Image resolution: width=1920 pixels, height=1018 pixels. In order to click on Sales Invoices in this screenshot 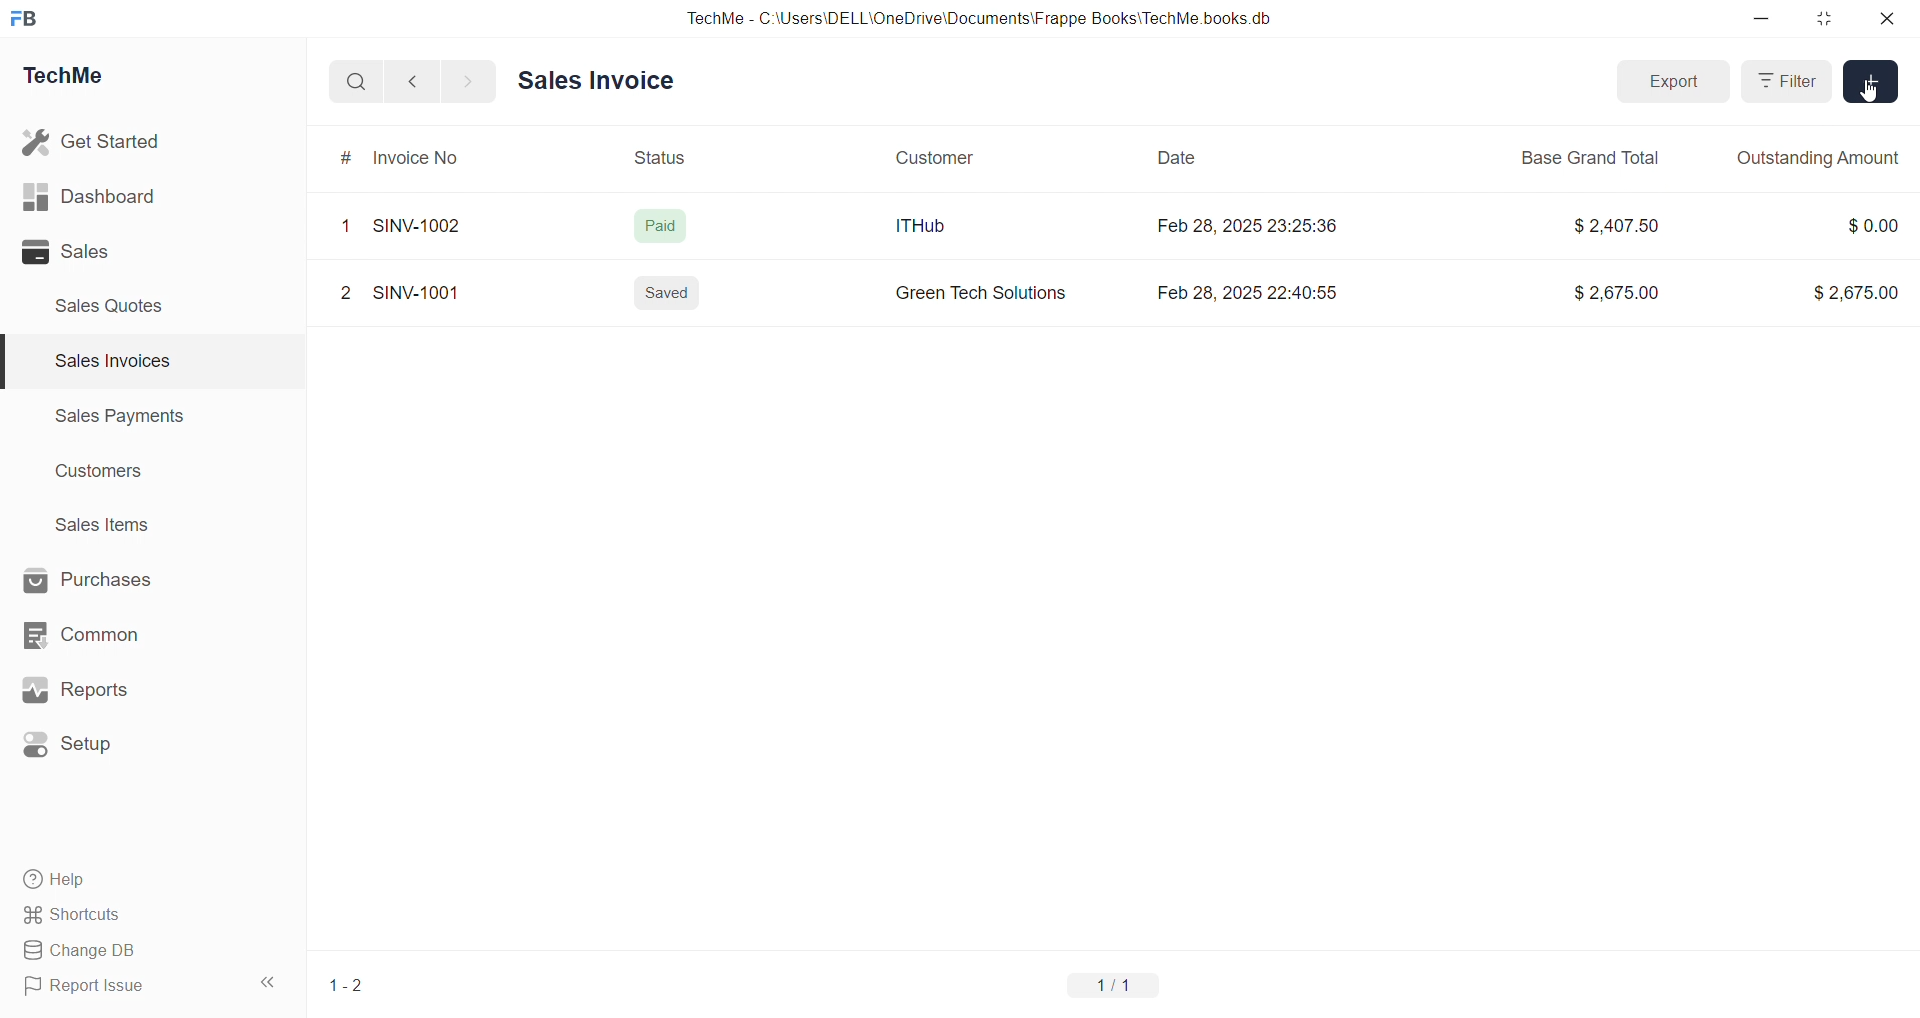, I will do `click(104, 364)`.